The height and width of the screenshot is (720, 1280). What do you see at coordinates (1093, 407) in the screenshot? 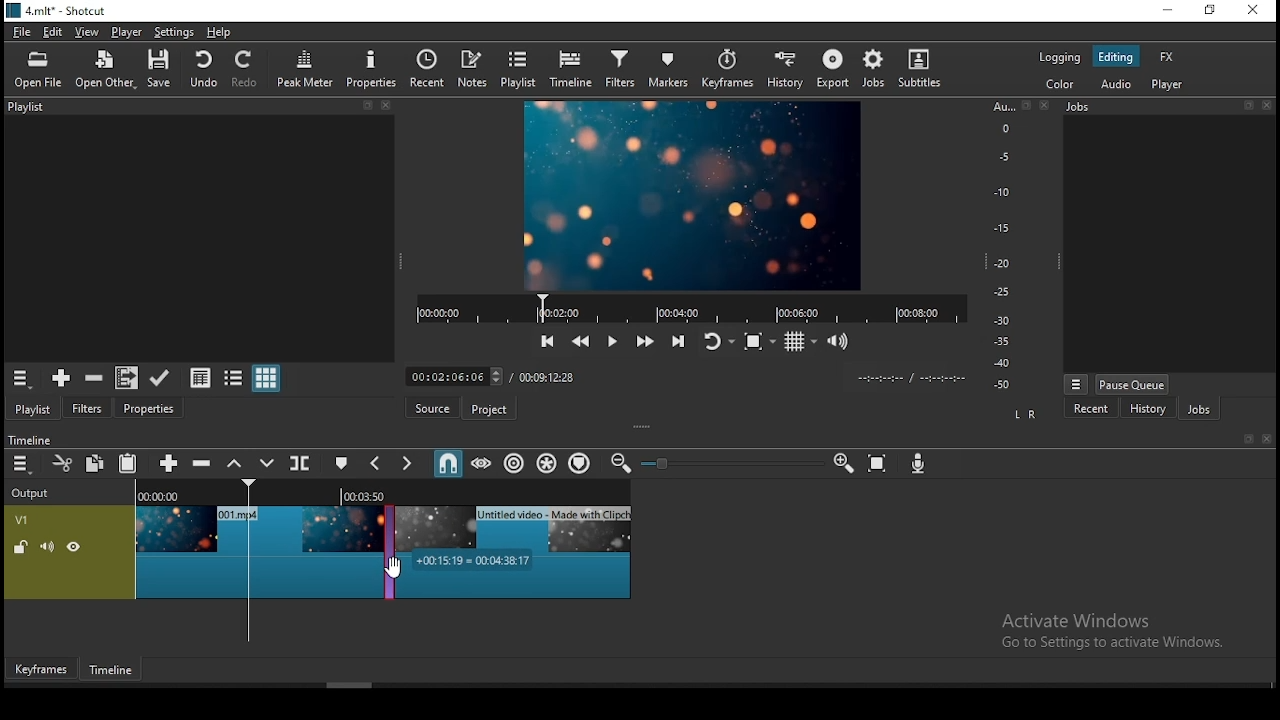
I see `recent` at bounding box center [1093, 407].